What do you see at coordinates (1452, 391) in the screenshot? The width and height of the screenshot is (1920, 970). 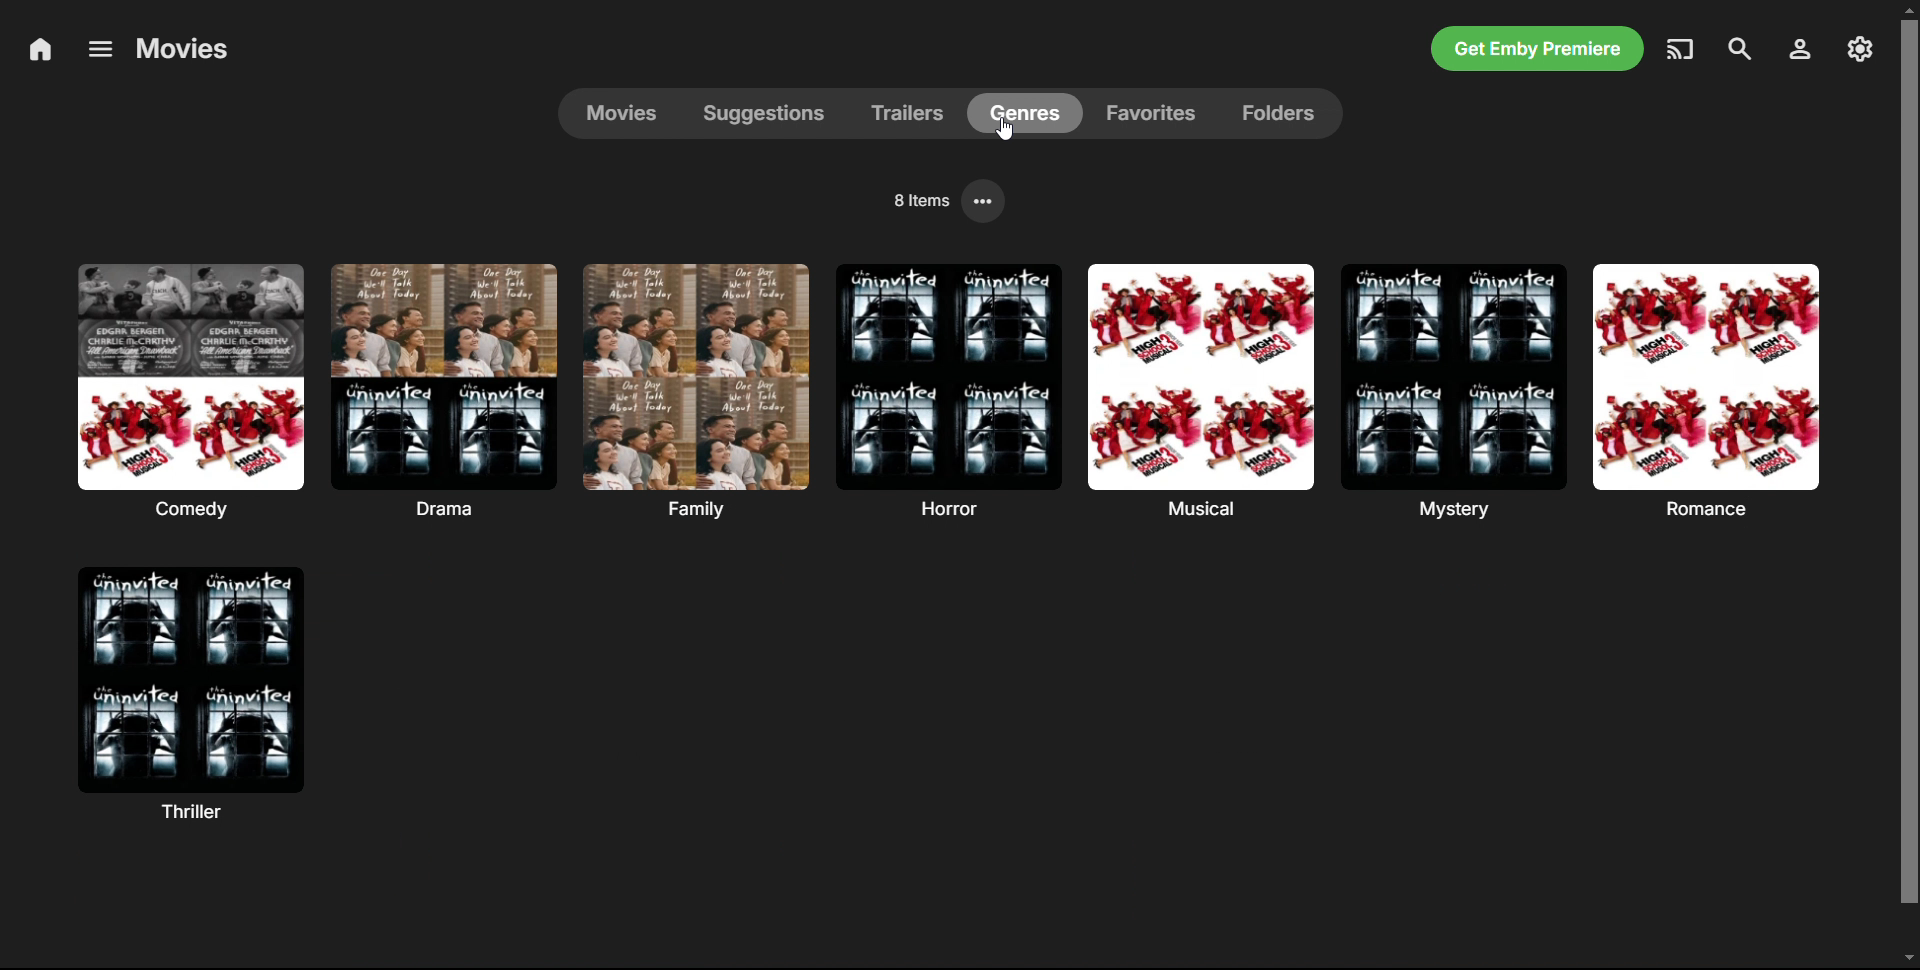 I see `mystery` at bounding box center [1452, 391].